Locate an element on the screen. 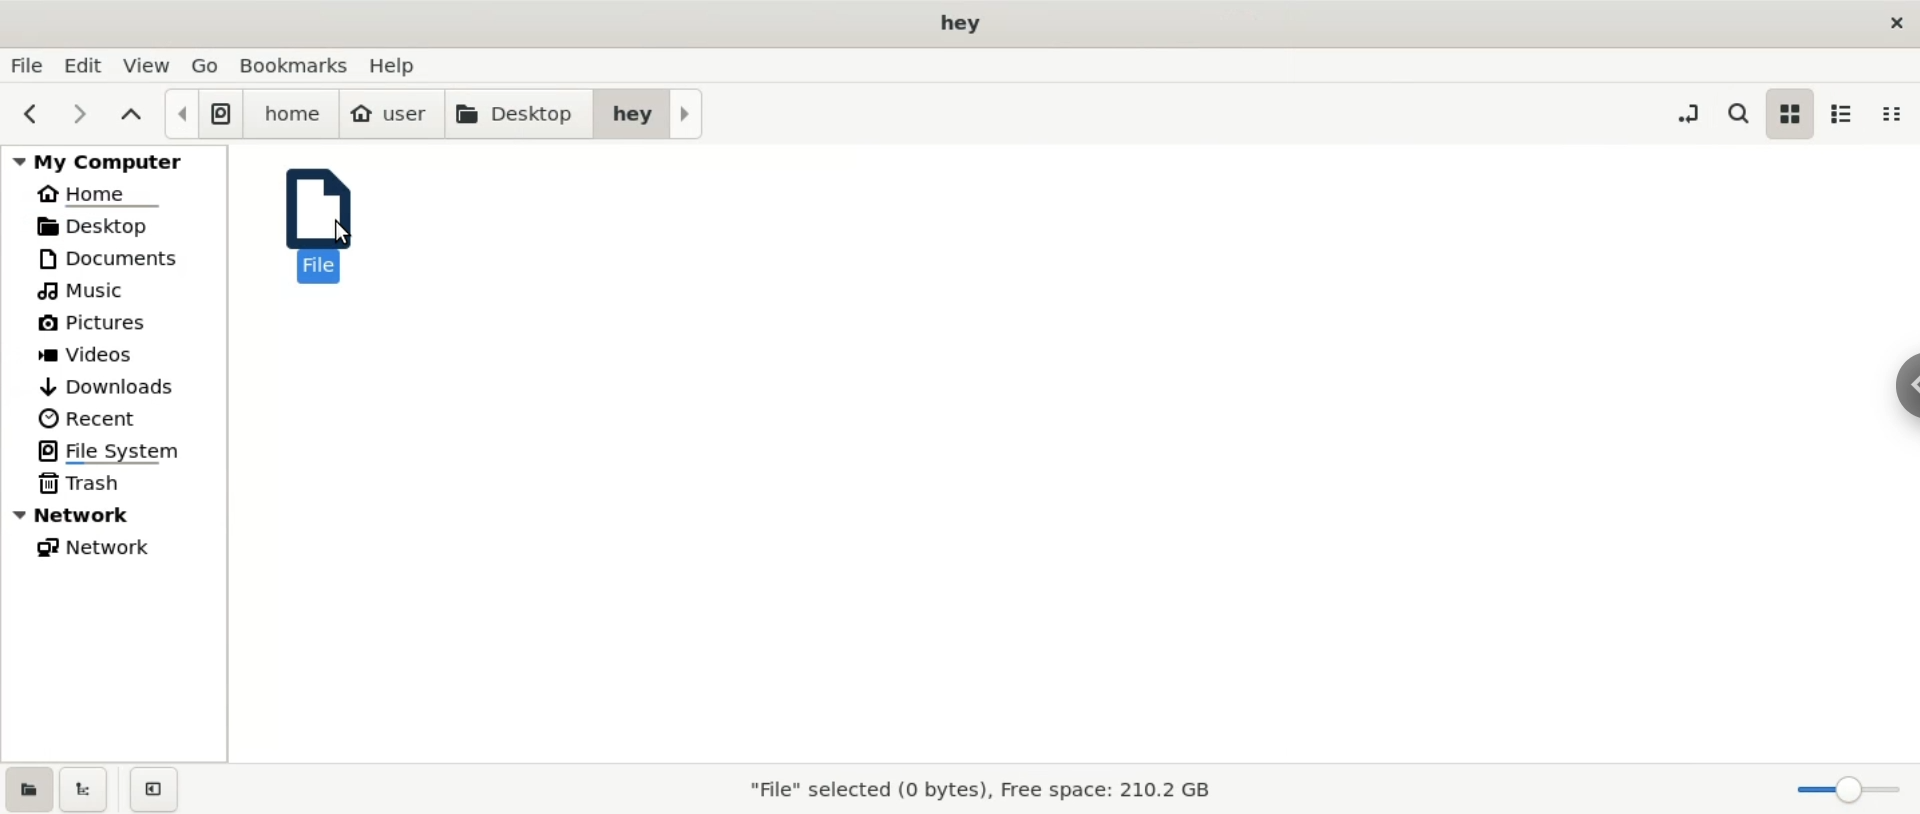 The height and width of the screenshot is (814, 1920). edit is located at coordinates (90, 65).